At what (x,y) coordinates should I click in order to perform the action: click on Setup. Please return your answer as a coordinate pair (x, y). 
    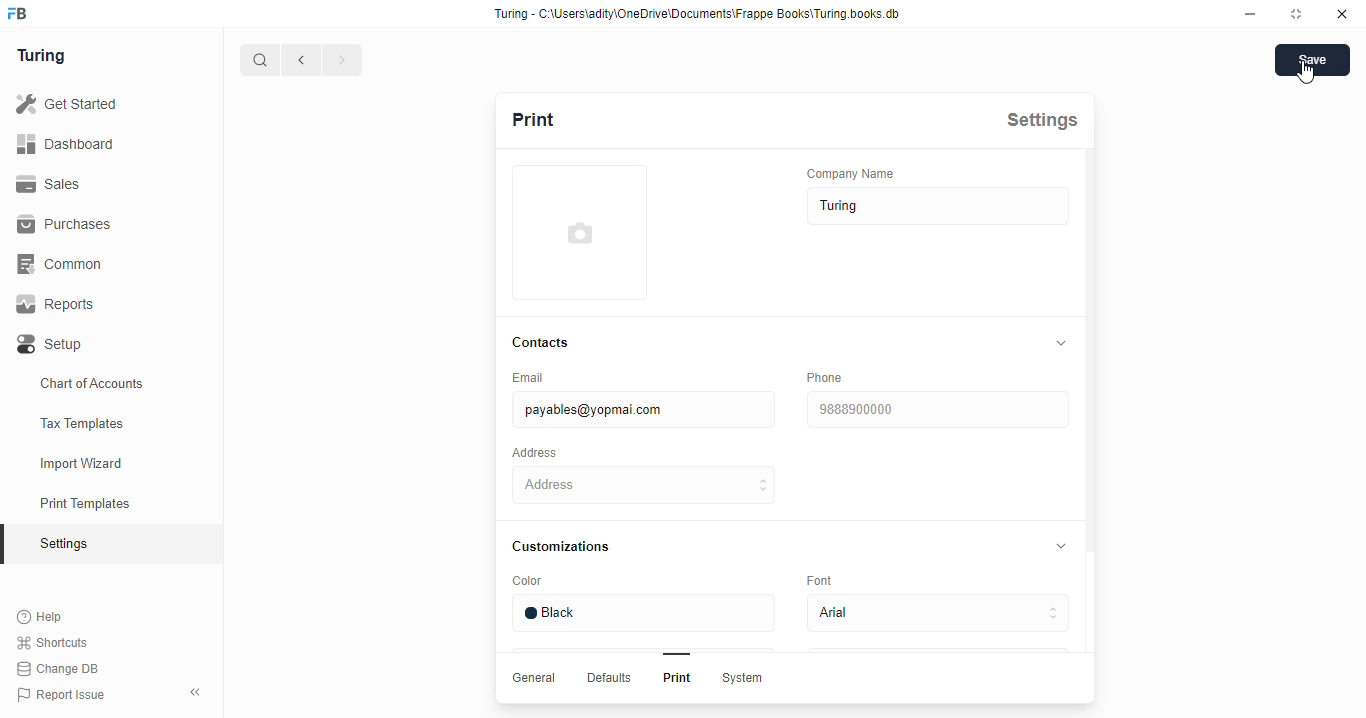
    Looking at the image, I should click on (92, 344).